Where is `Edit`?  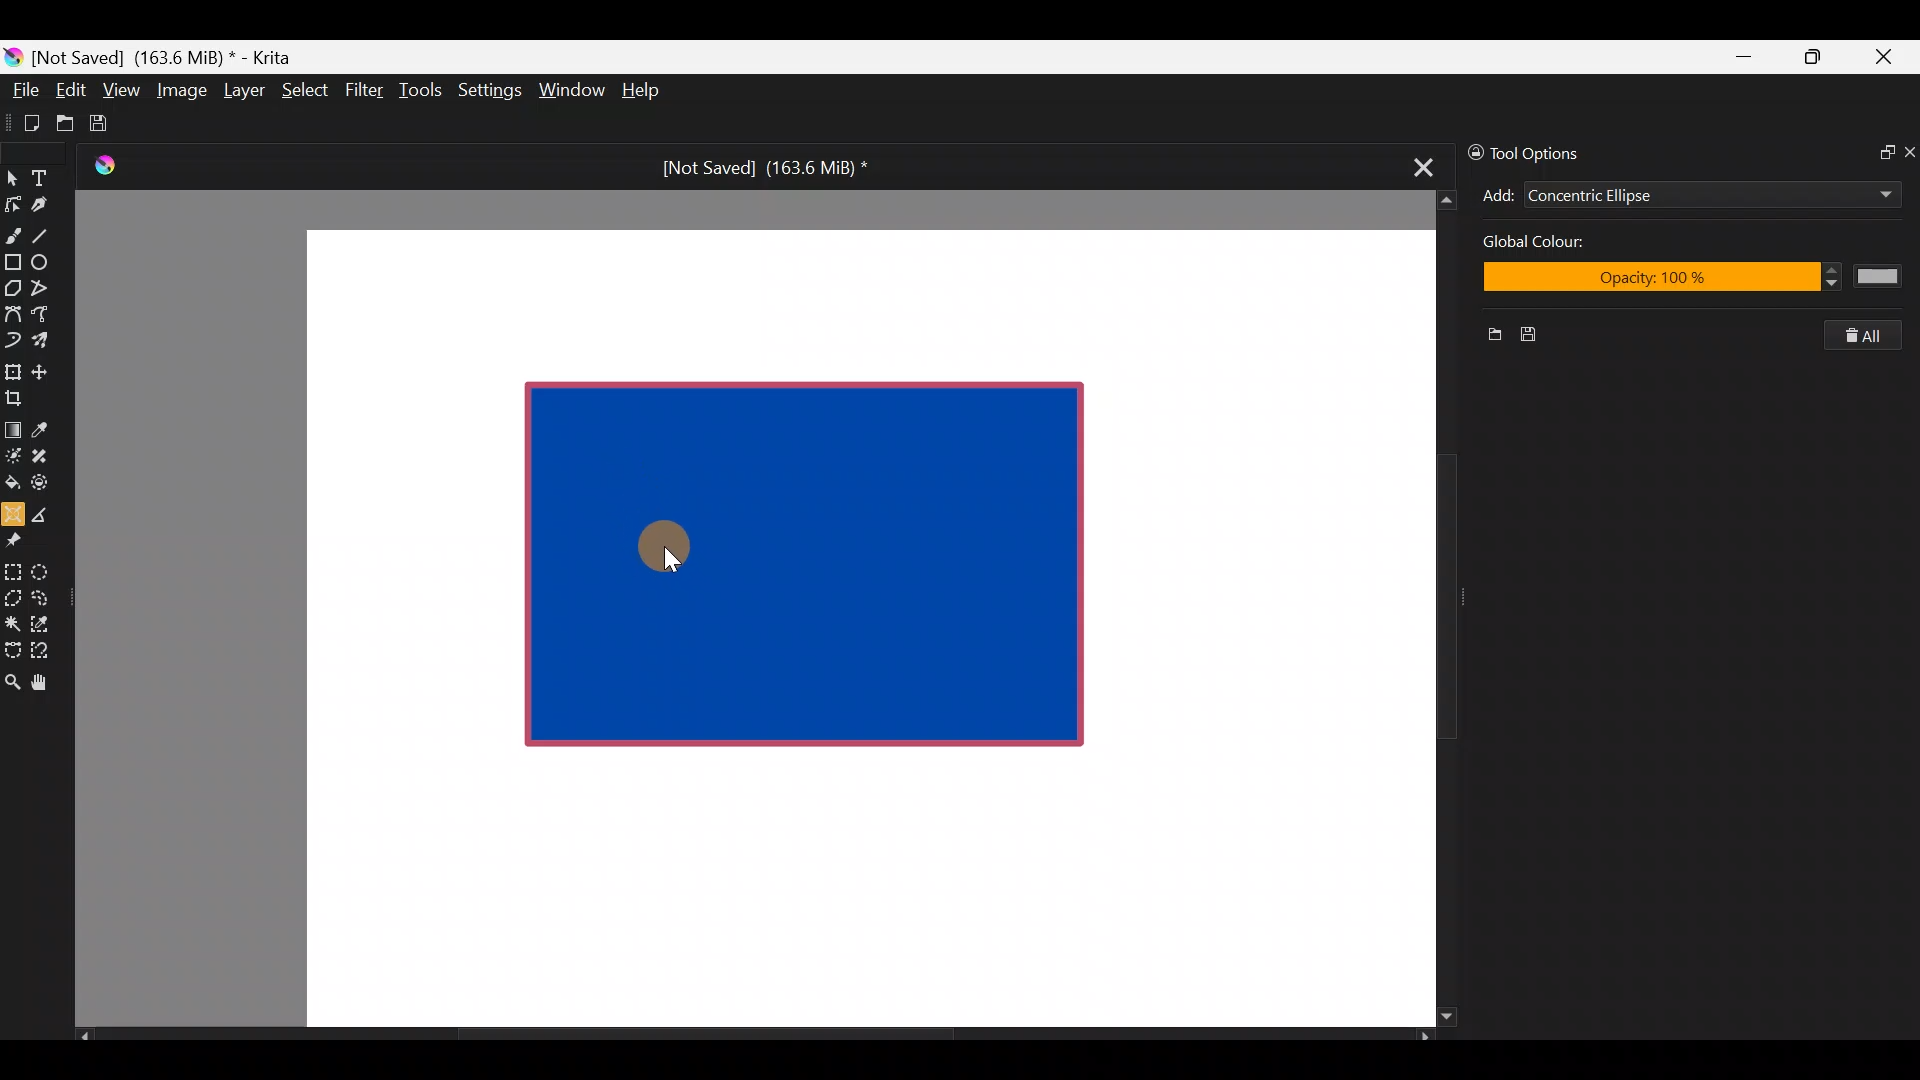
Edit is located at coordinates (70, 93).